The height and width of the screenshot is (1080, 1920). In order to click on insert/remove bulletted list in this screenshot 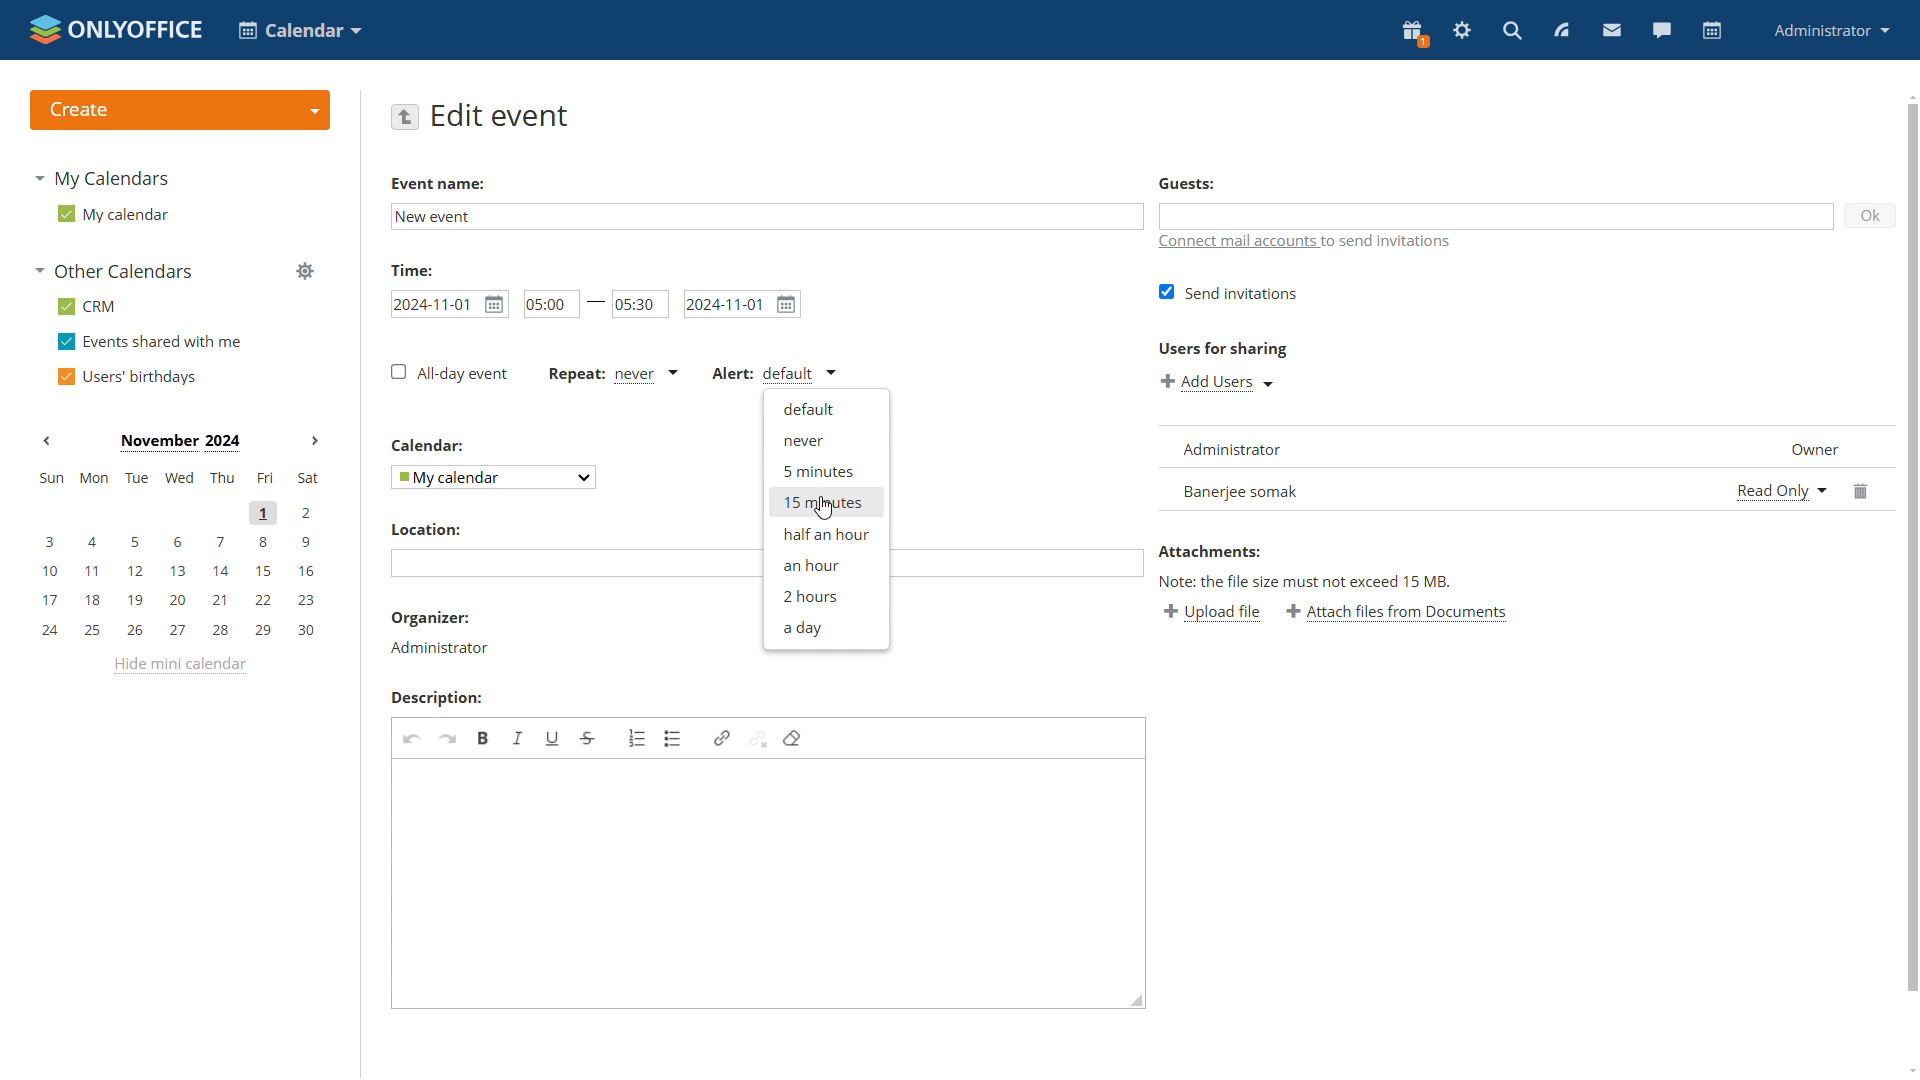, I will do `click(675, 739)`.